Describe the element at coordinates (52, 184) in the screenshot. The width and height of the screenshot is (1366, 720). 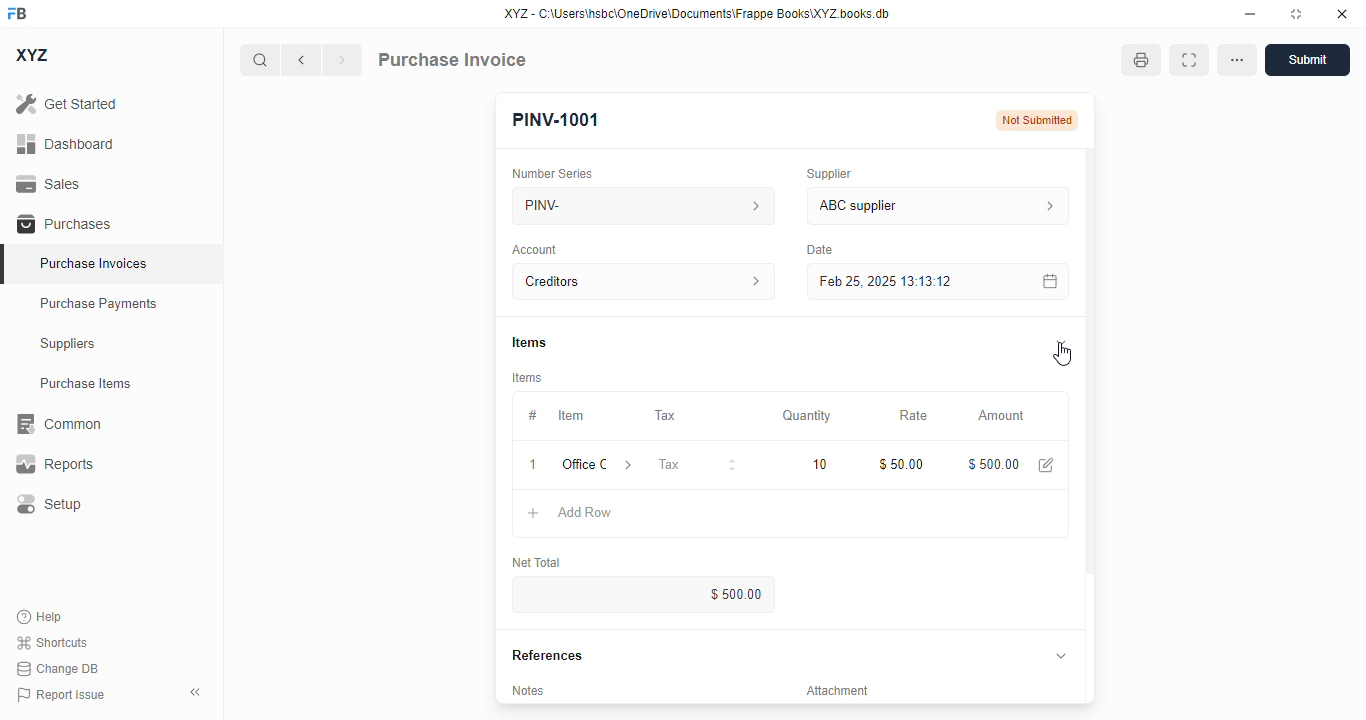
I see `sales` at that location.